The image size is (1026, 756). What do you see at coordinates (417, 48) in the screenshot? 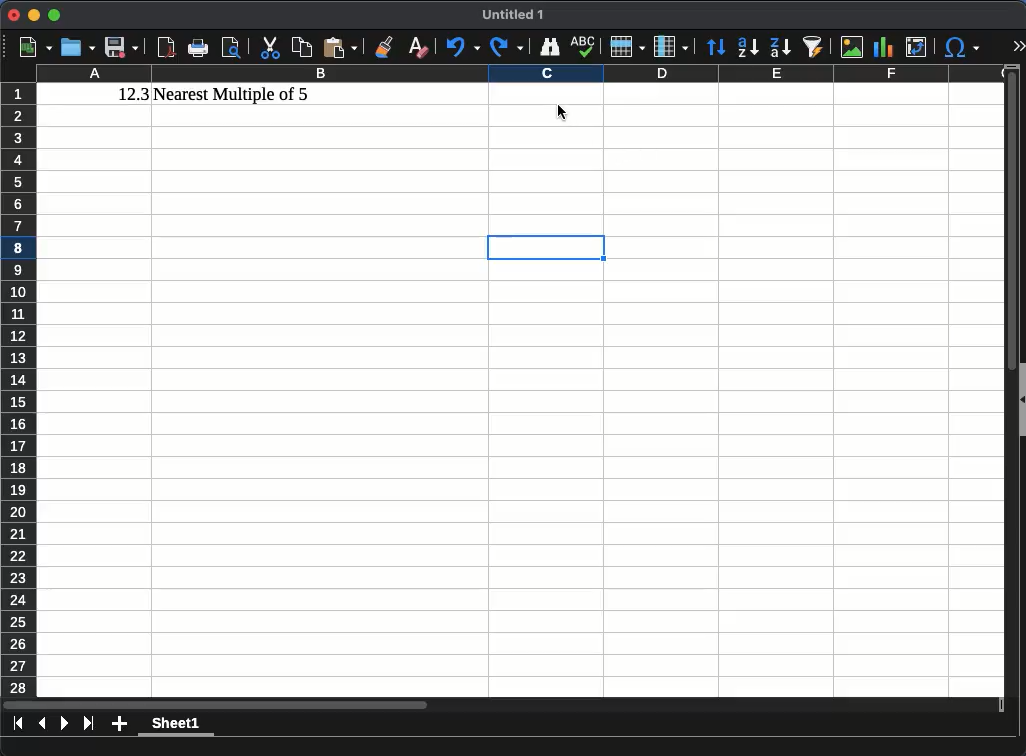
I see `clear formatting` at bounding box center [417, 48].